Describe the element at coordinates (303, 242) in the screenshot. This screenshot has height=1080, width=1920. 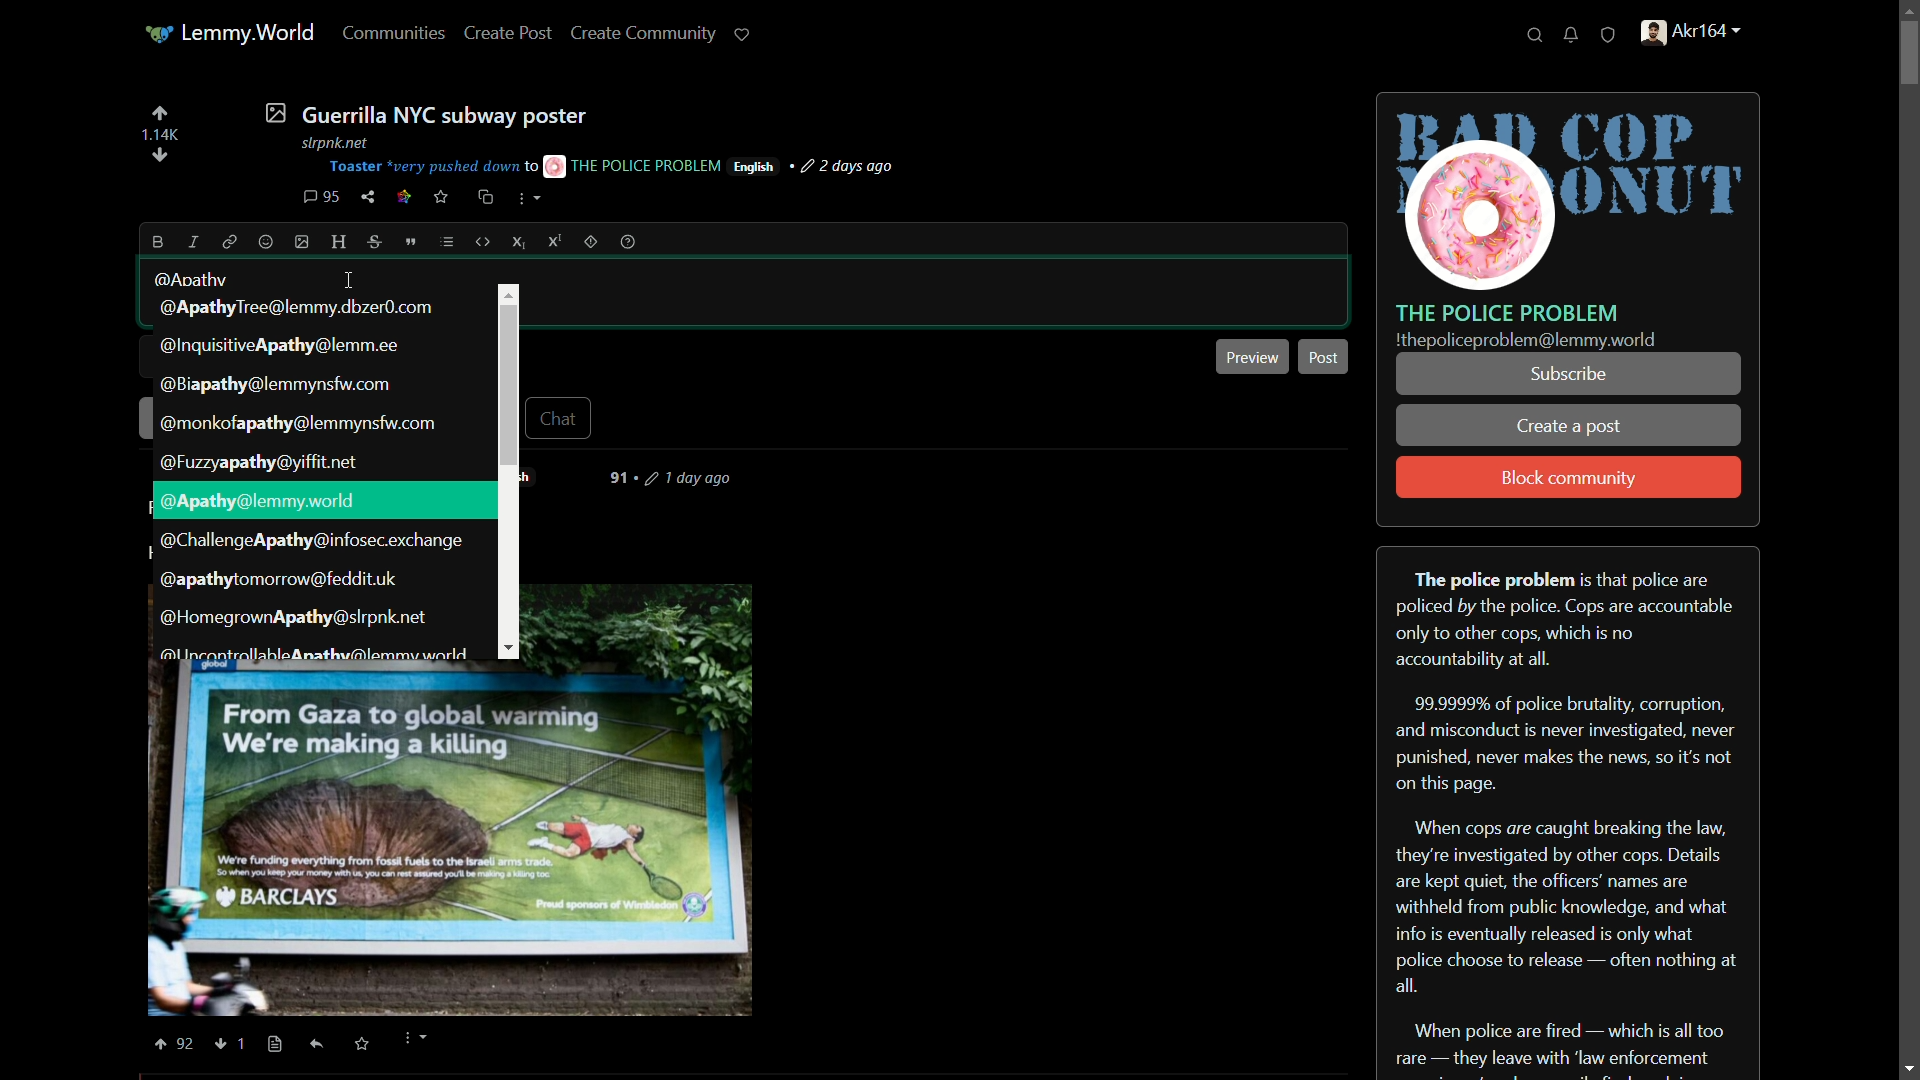
I see `image` at that location.